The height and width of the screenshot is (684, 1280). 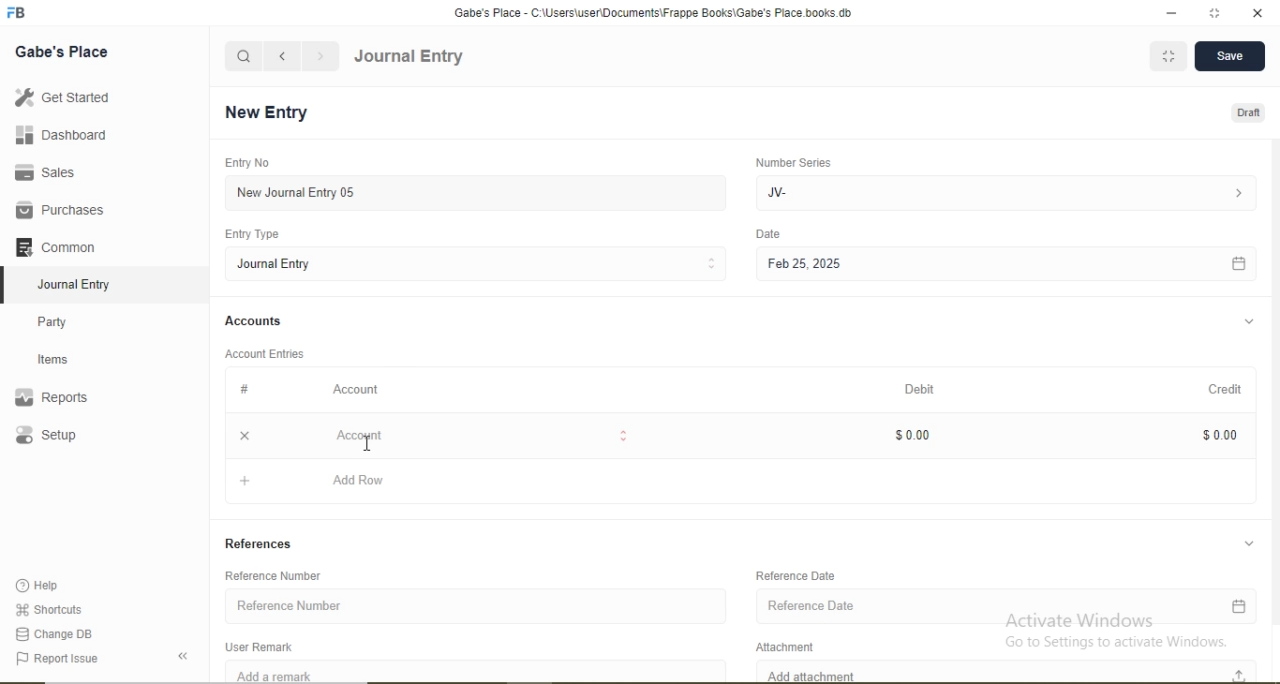 I want to click on Party, so click(x=66, y=320).